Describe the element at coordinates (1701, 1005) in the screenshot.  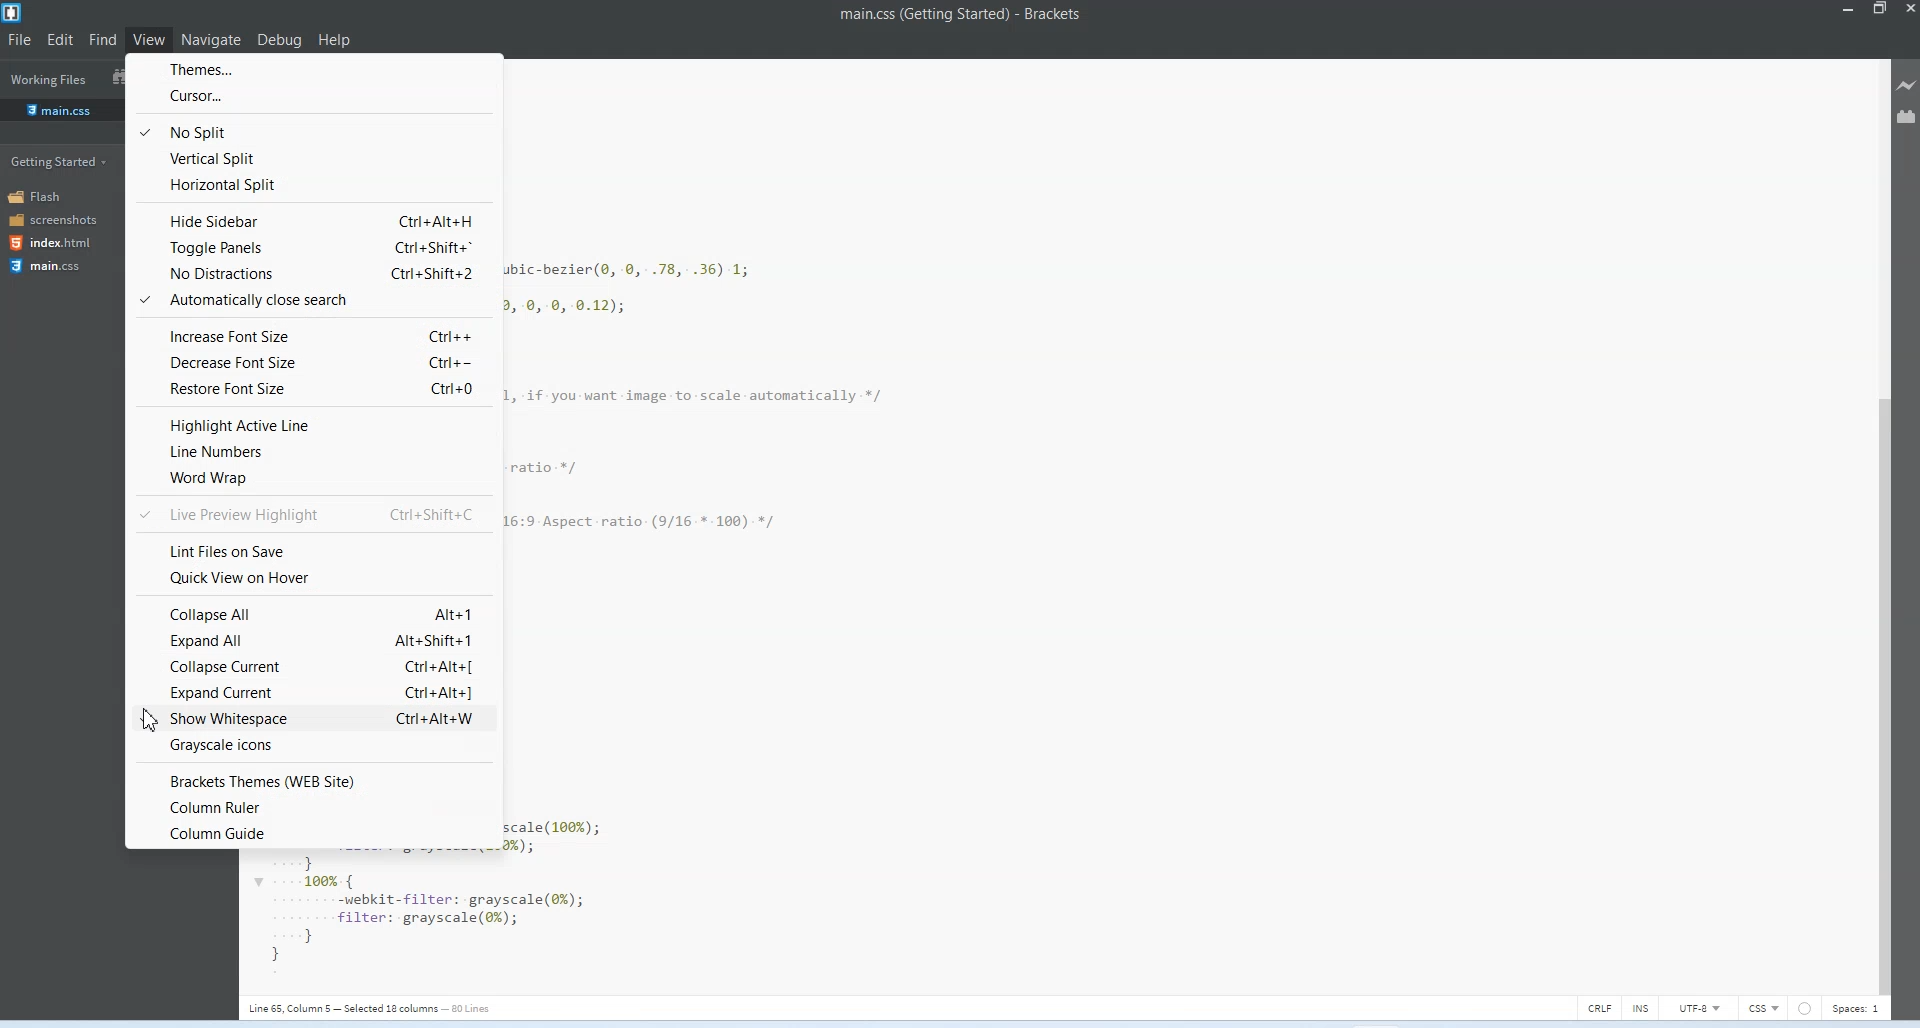
I see `UTF-8` at that location.